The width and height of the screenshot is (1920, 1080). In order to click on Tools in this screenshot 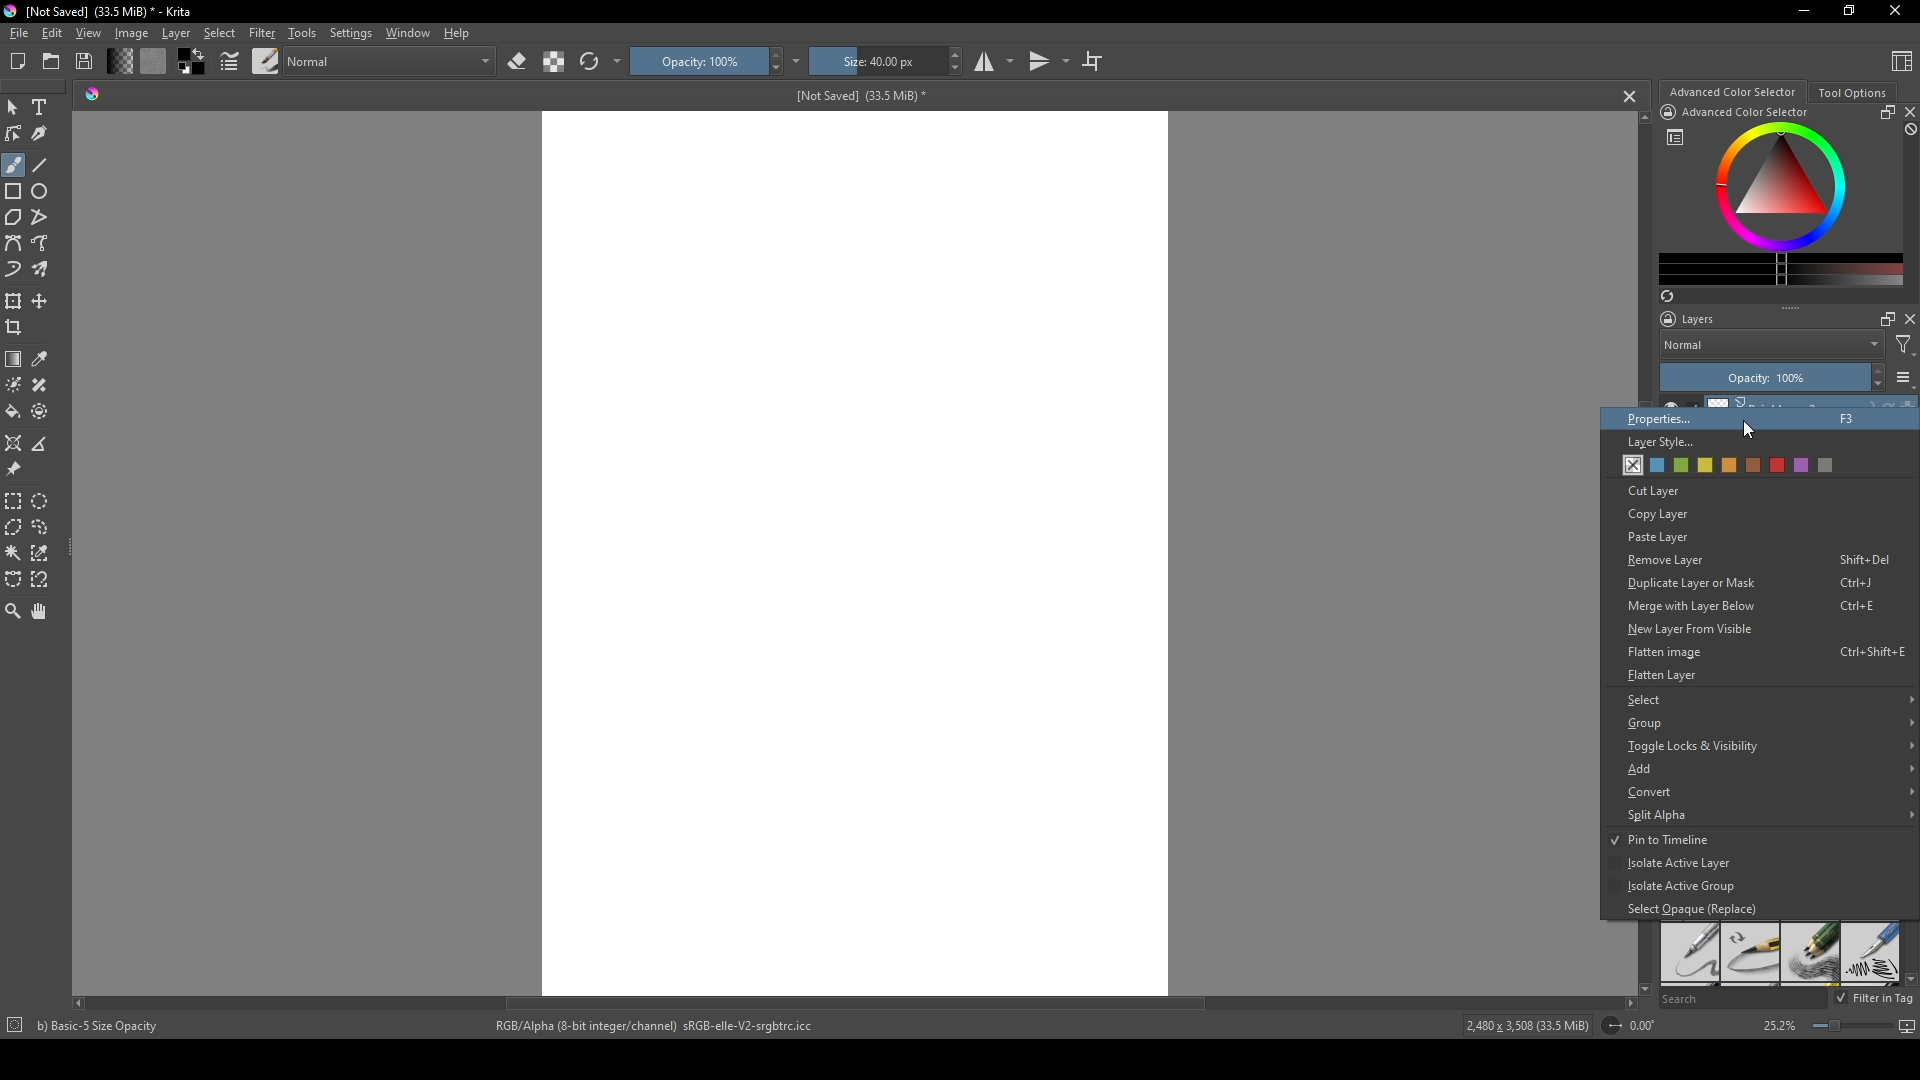, I will do `click(302, 32)`.